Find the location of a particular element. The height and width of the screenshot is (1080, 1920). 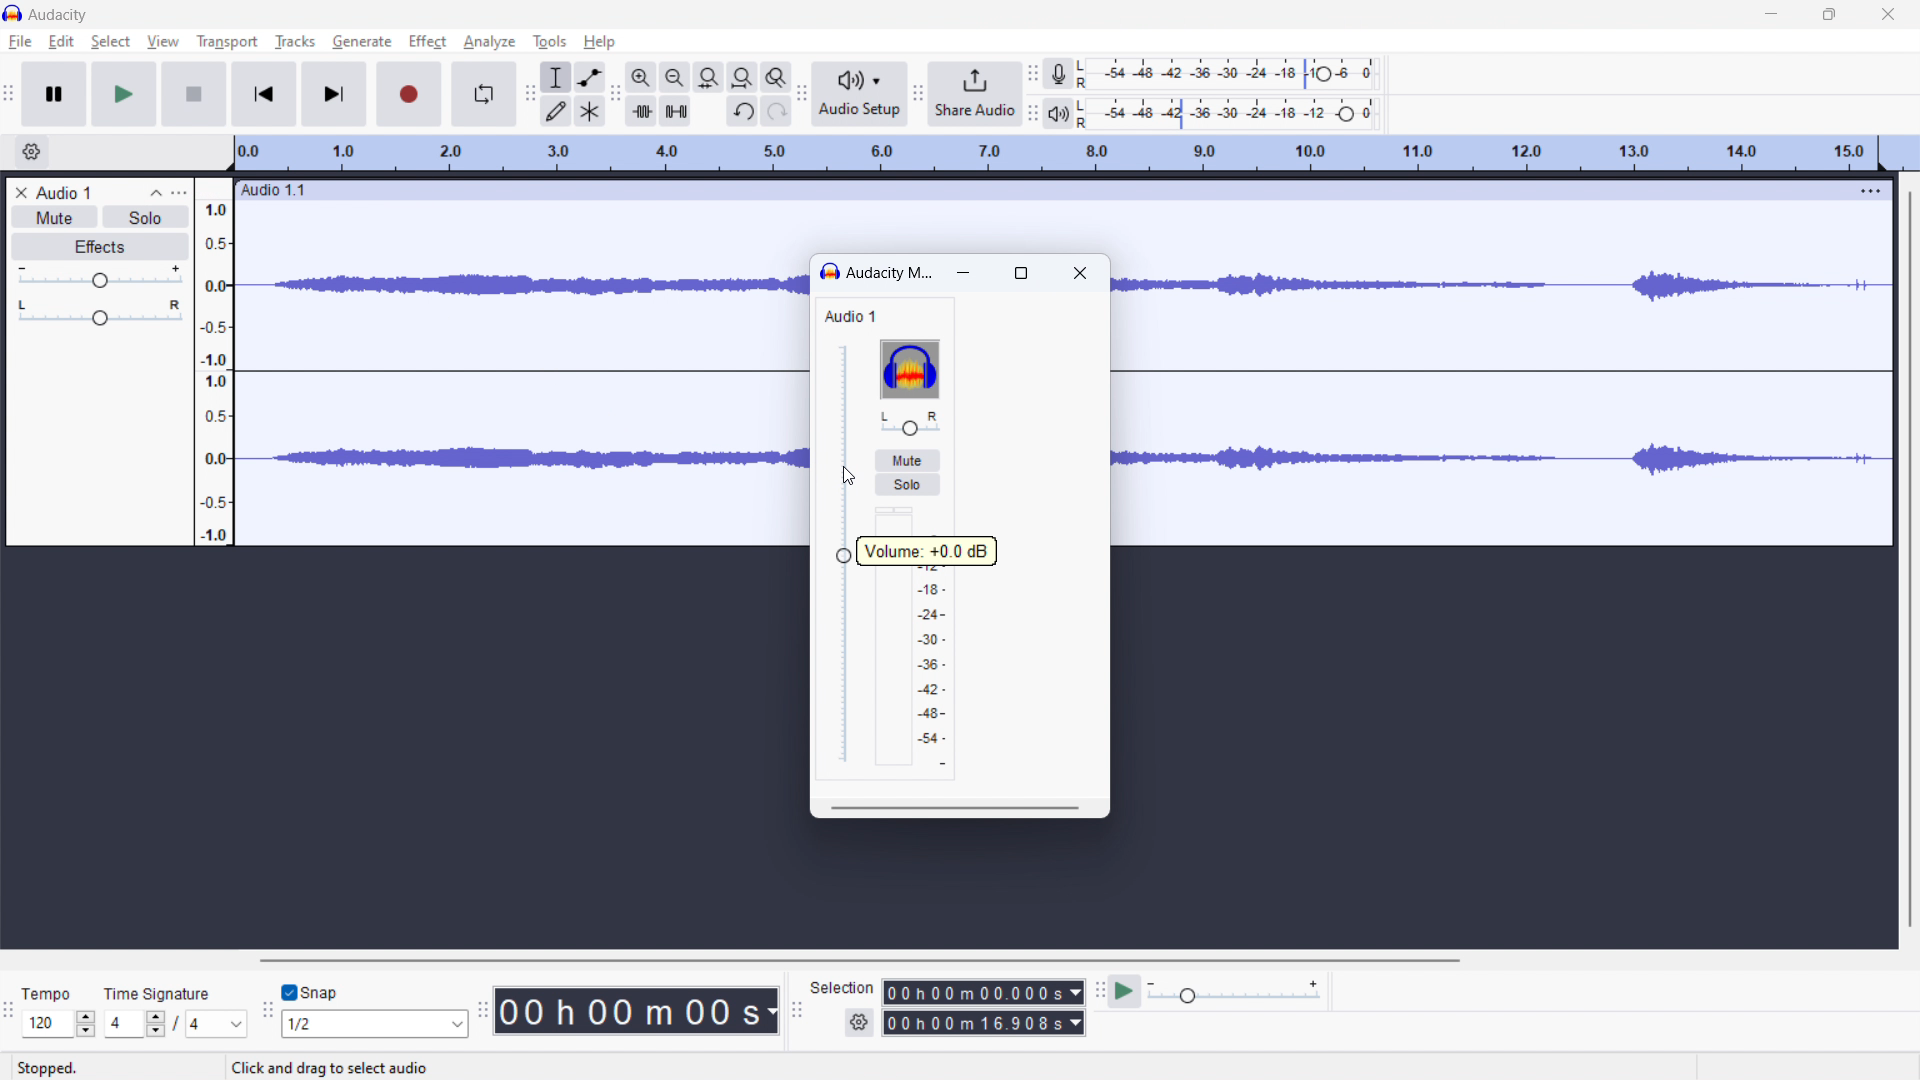

selection tool is located at coordinates (555, 76).